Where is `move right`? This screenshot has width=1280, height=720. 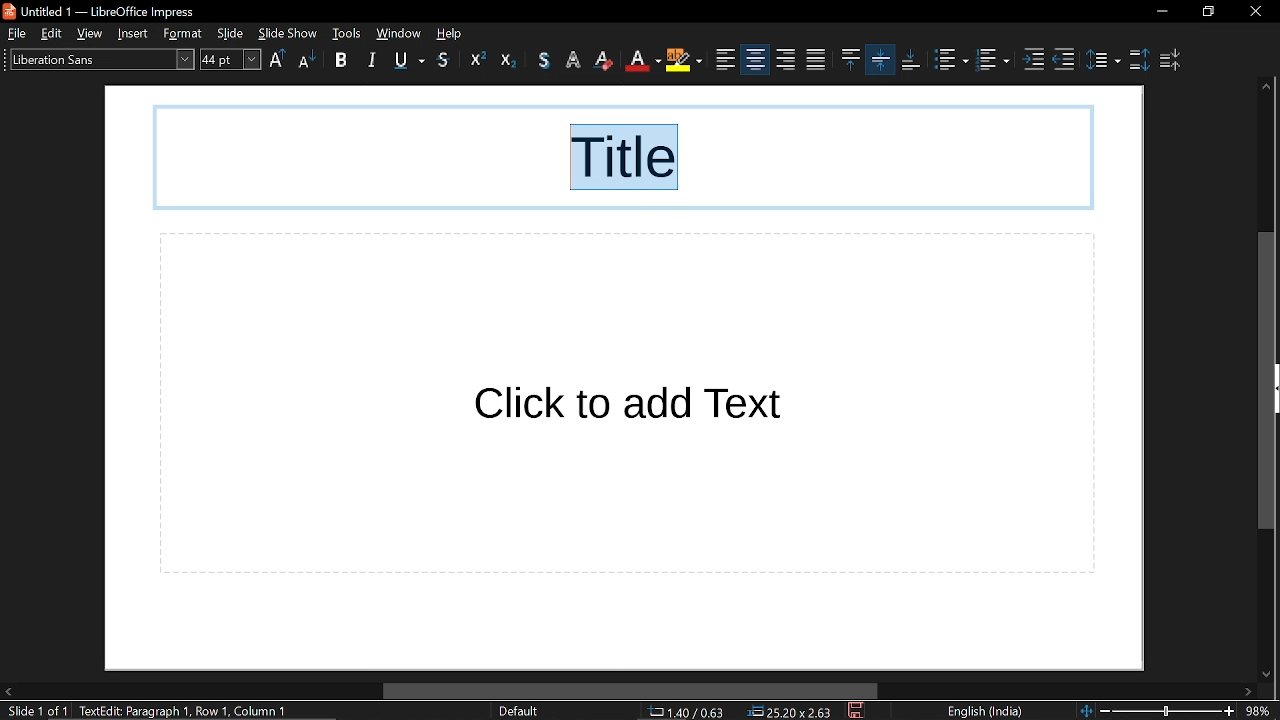 move right is located at coordinates (1247, 692).